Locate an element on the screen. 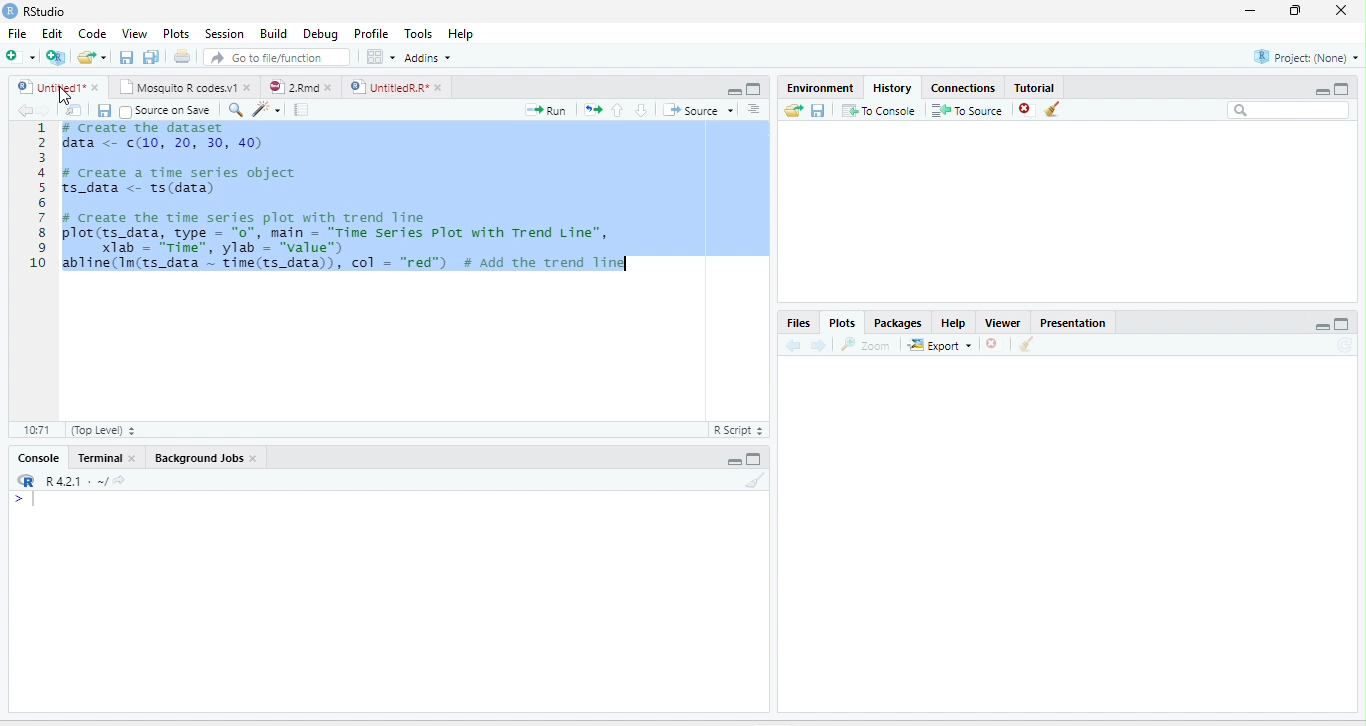 This screenshot has width=1366, height=726. Profile is located at coordinates (369, 34).